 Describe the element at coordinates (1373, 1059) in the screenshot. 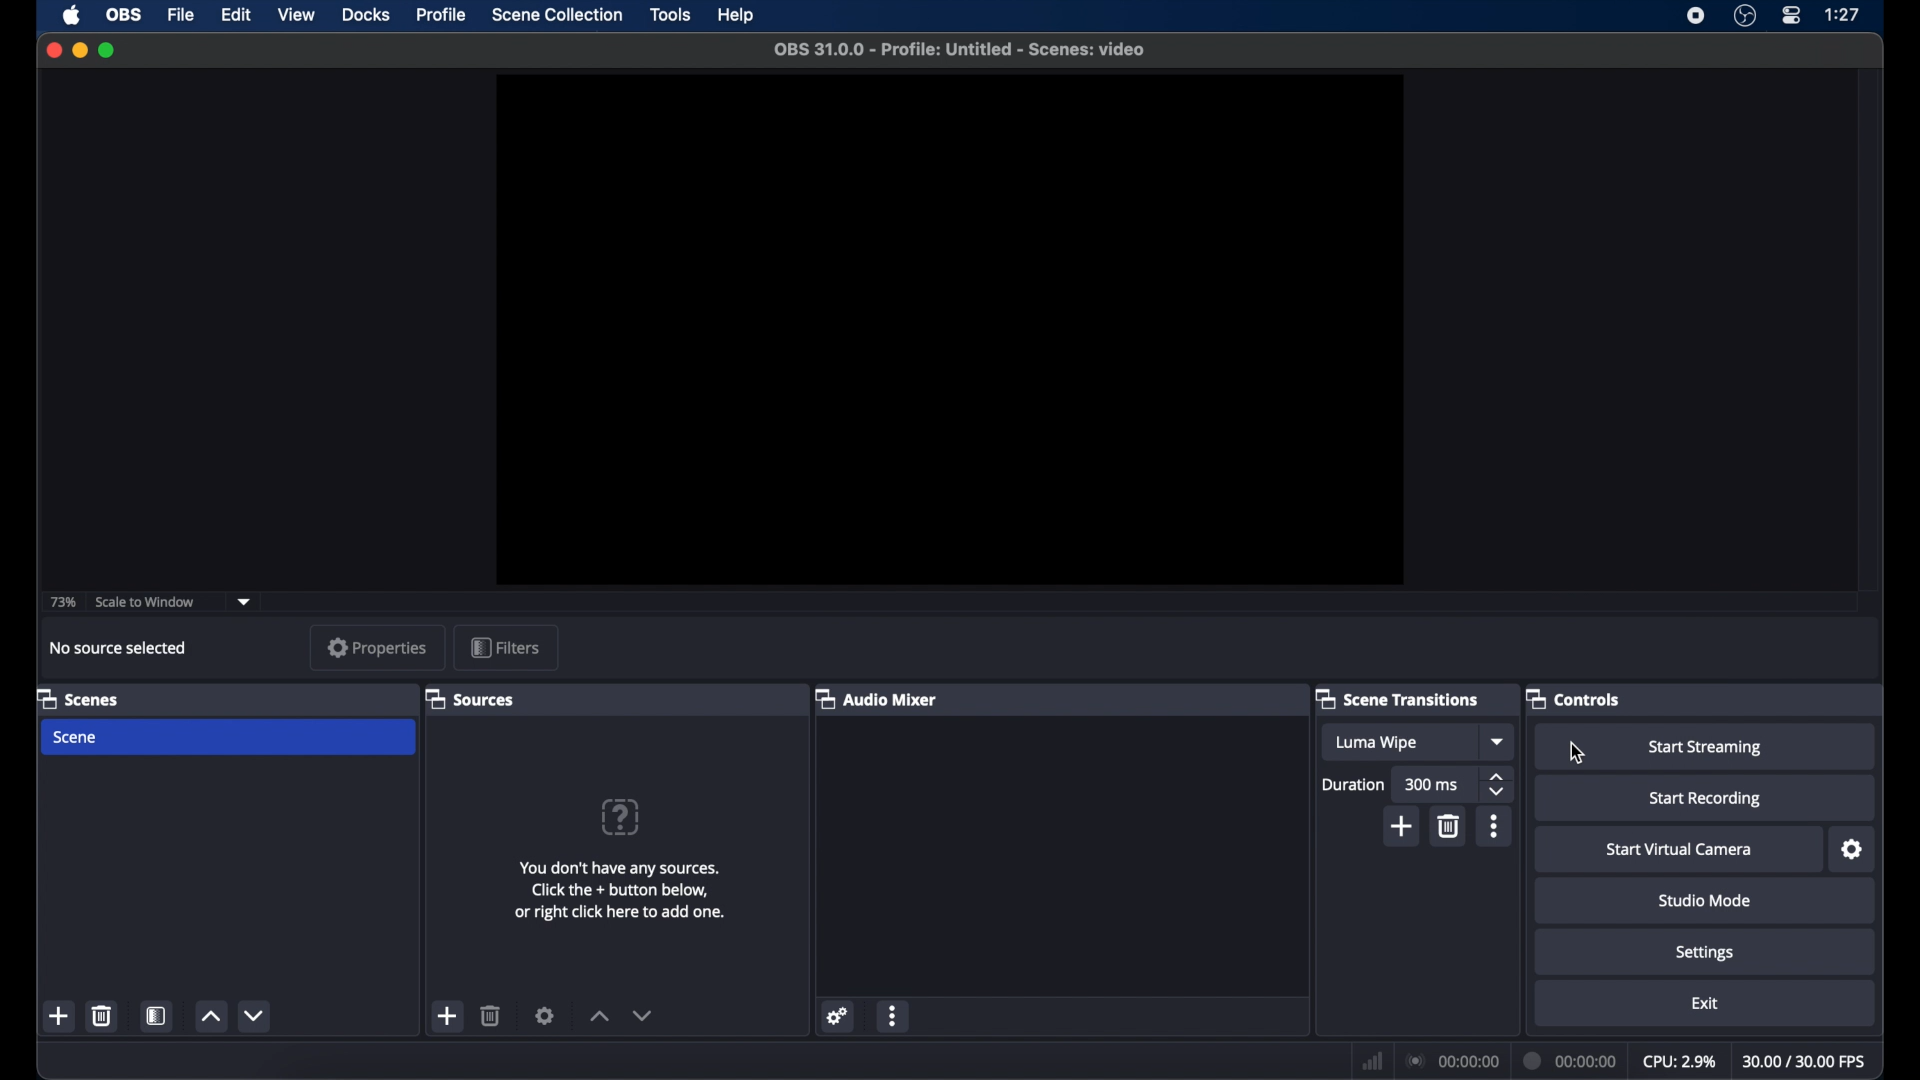

I see `network` at that location.